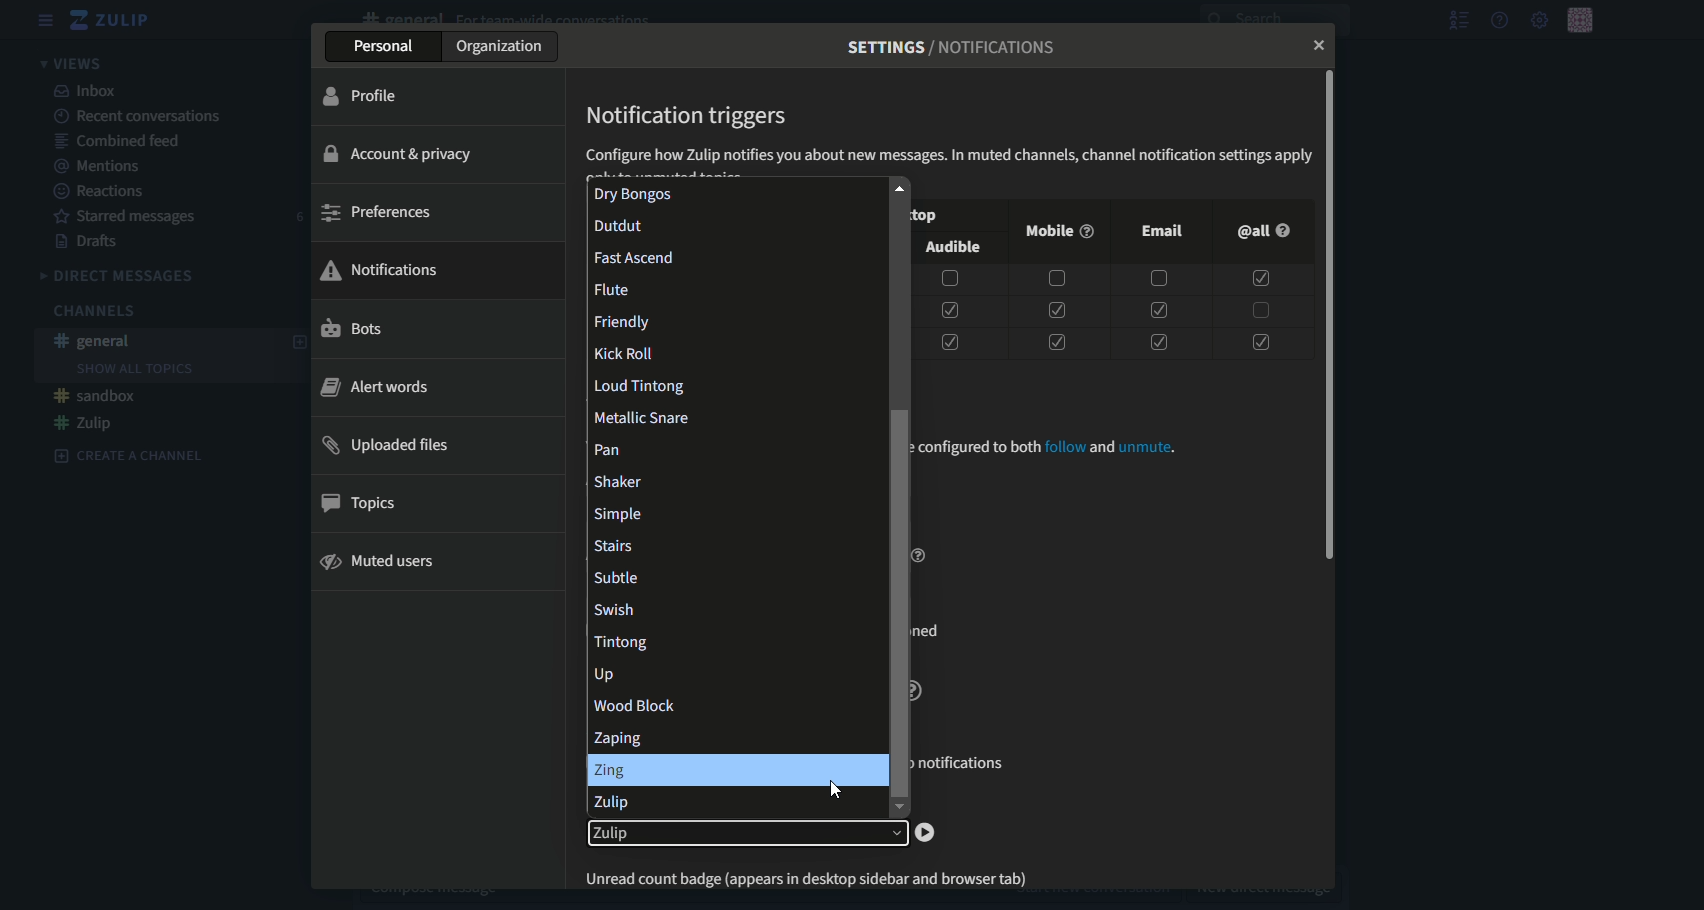 This screenshot has width=1704, height=910. What do you see at coordinates (85, 423) in the screenshot?
I see `#Zulip` at bounding box center [85, 423].